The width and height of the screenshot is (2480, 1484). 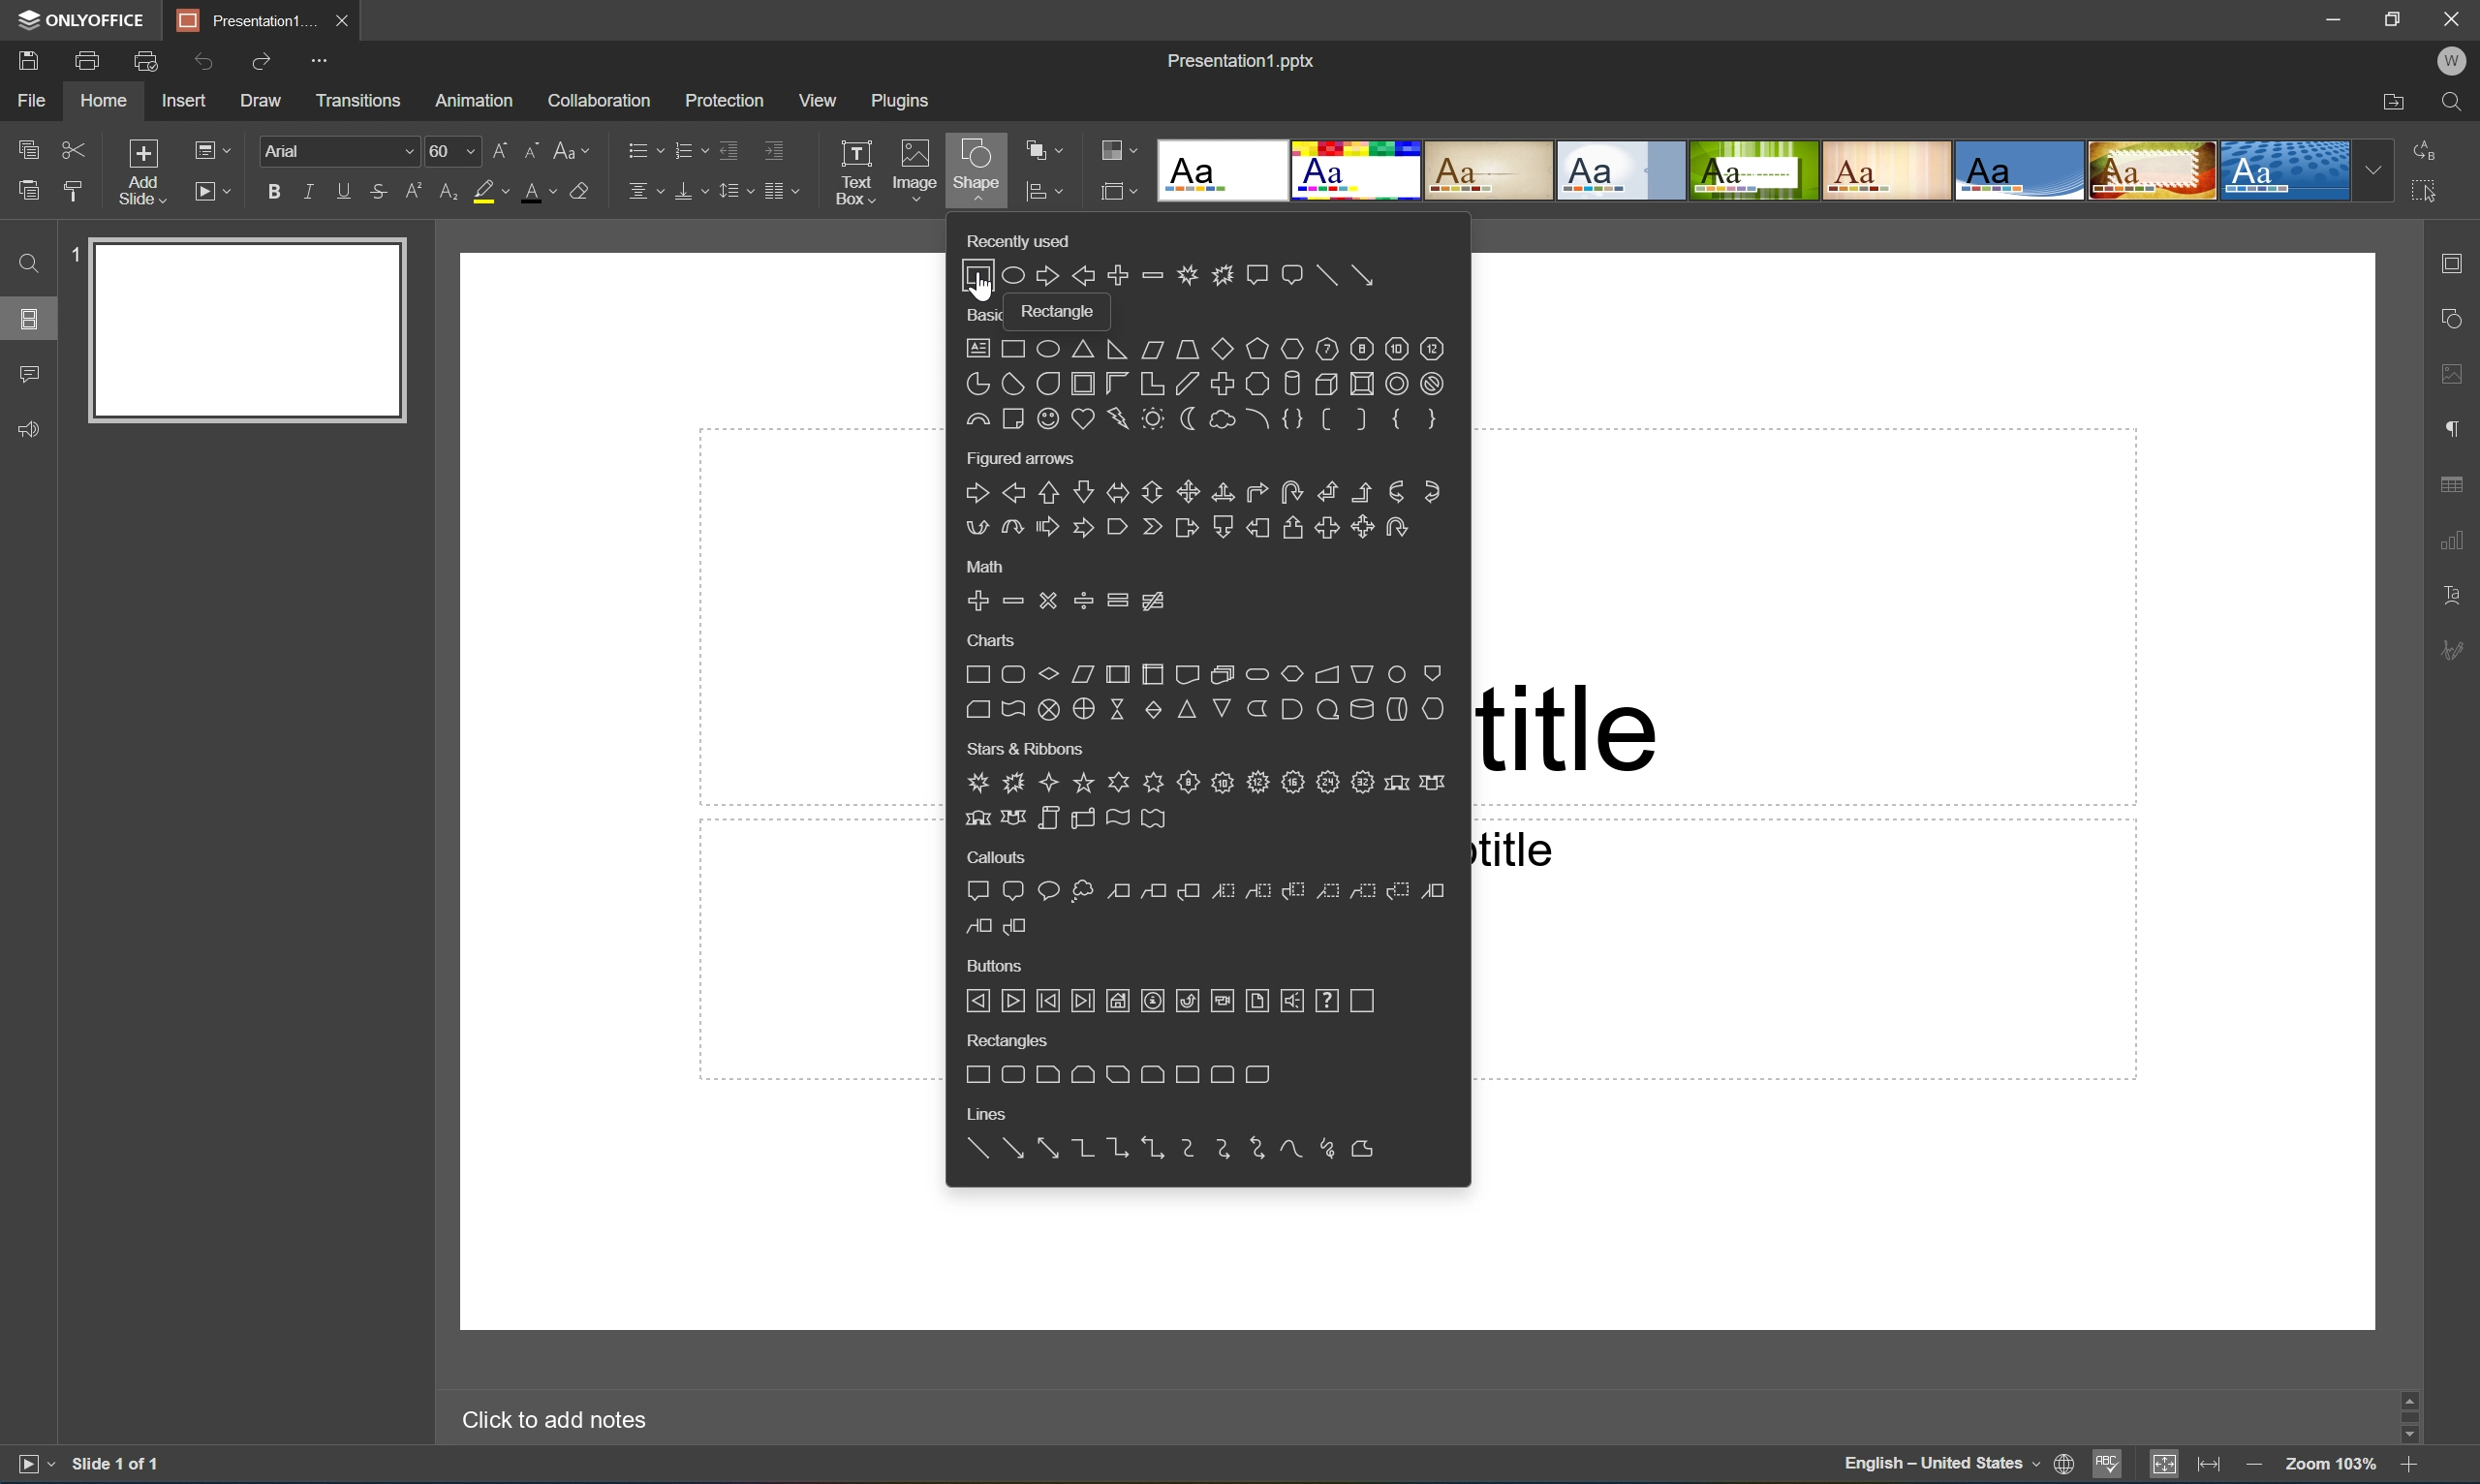 I want to click on Shapes, so click(x=1209, y=697).